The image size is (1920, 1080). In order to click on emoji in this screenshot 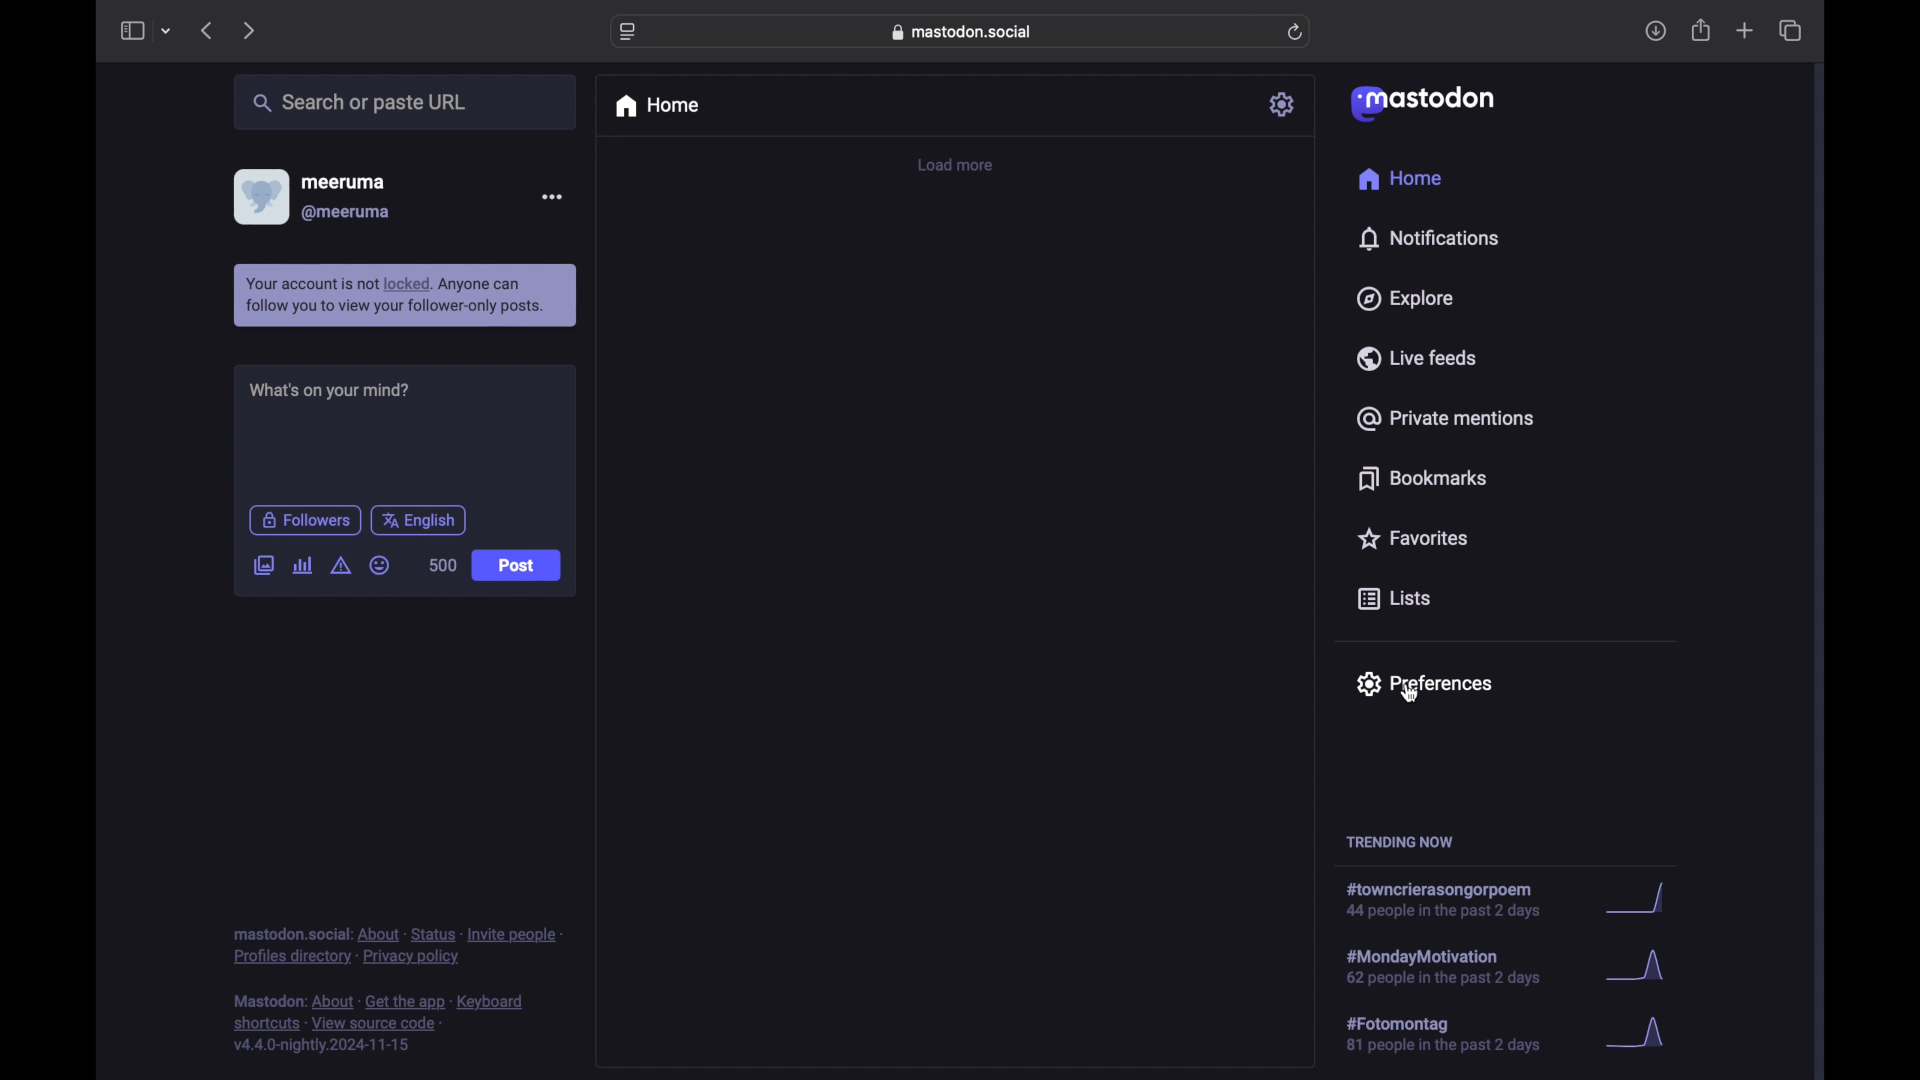, I will do `click(380, 566)`.